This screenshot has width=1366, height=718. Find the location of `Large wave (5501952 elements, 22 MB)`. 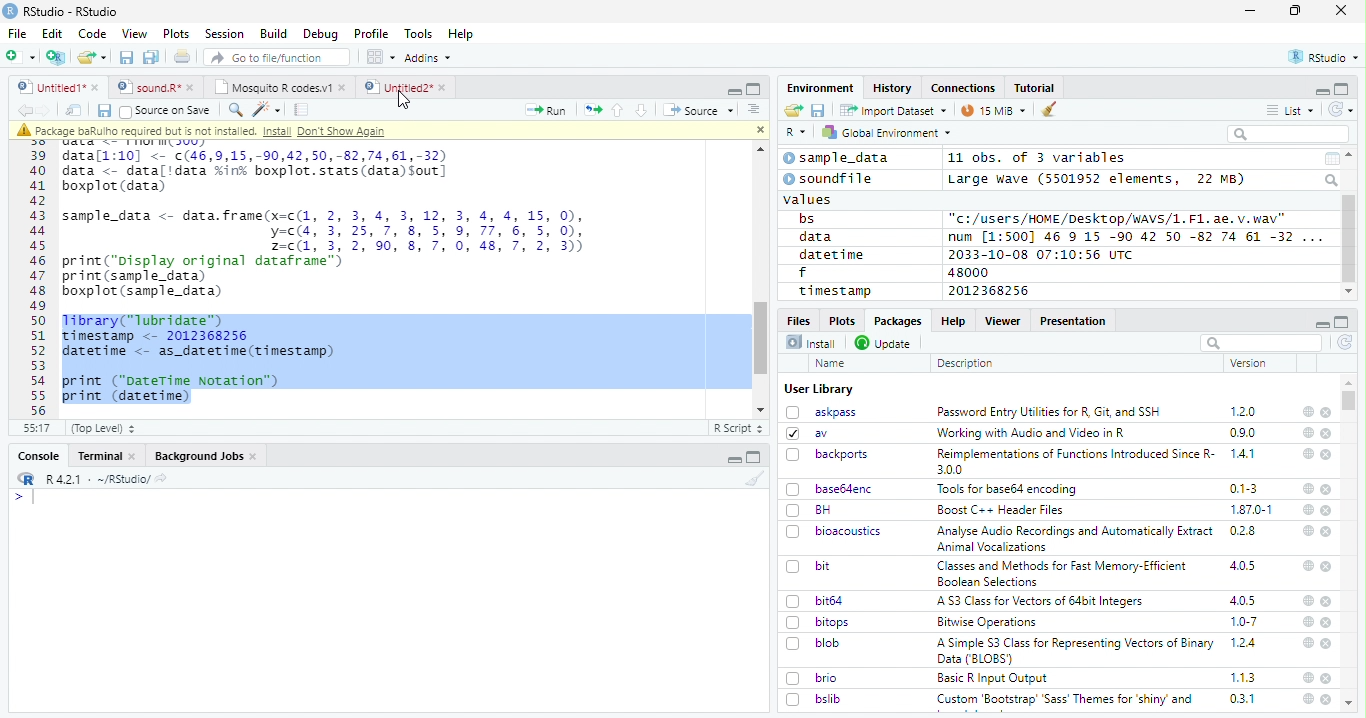

Large wave (5501952 elements, 22 MB) is located at coordinates (1099, 179).